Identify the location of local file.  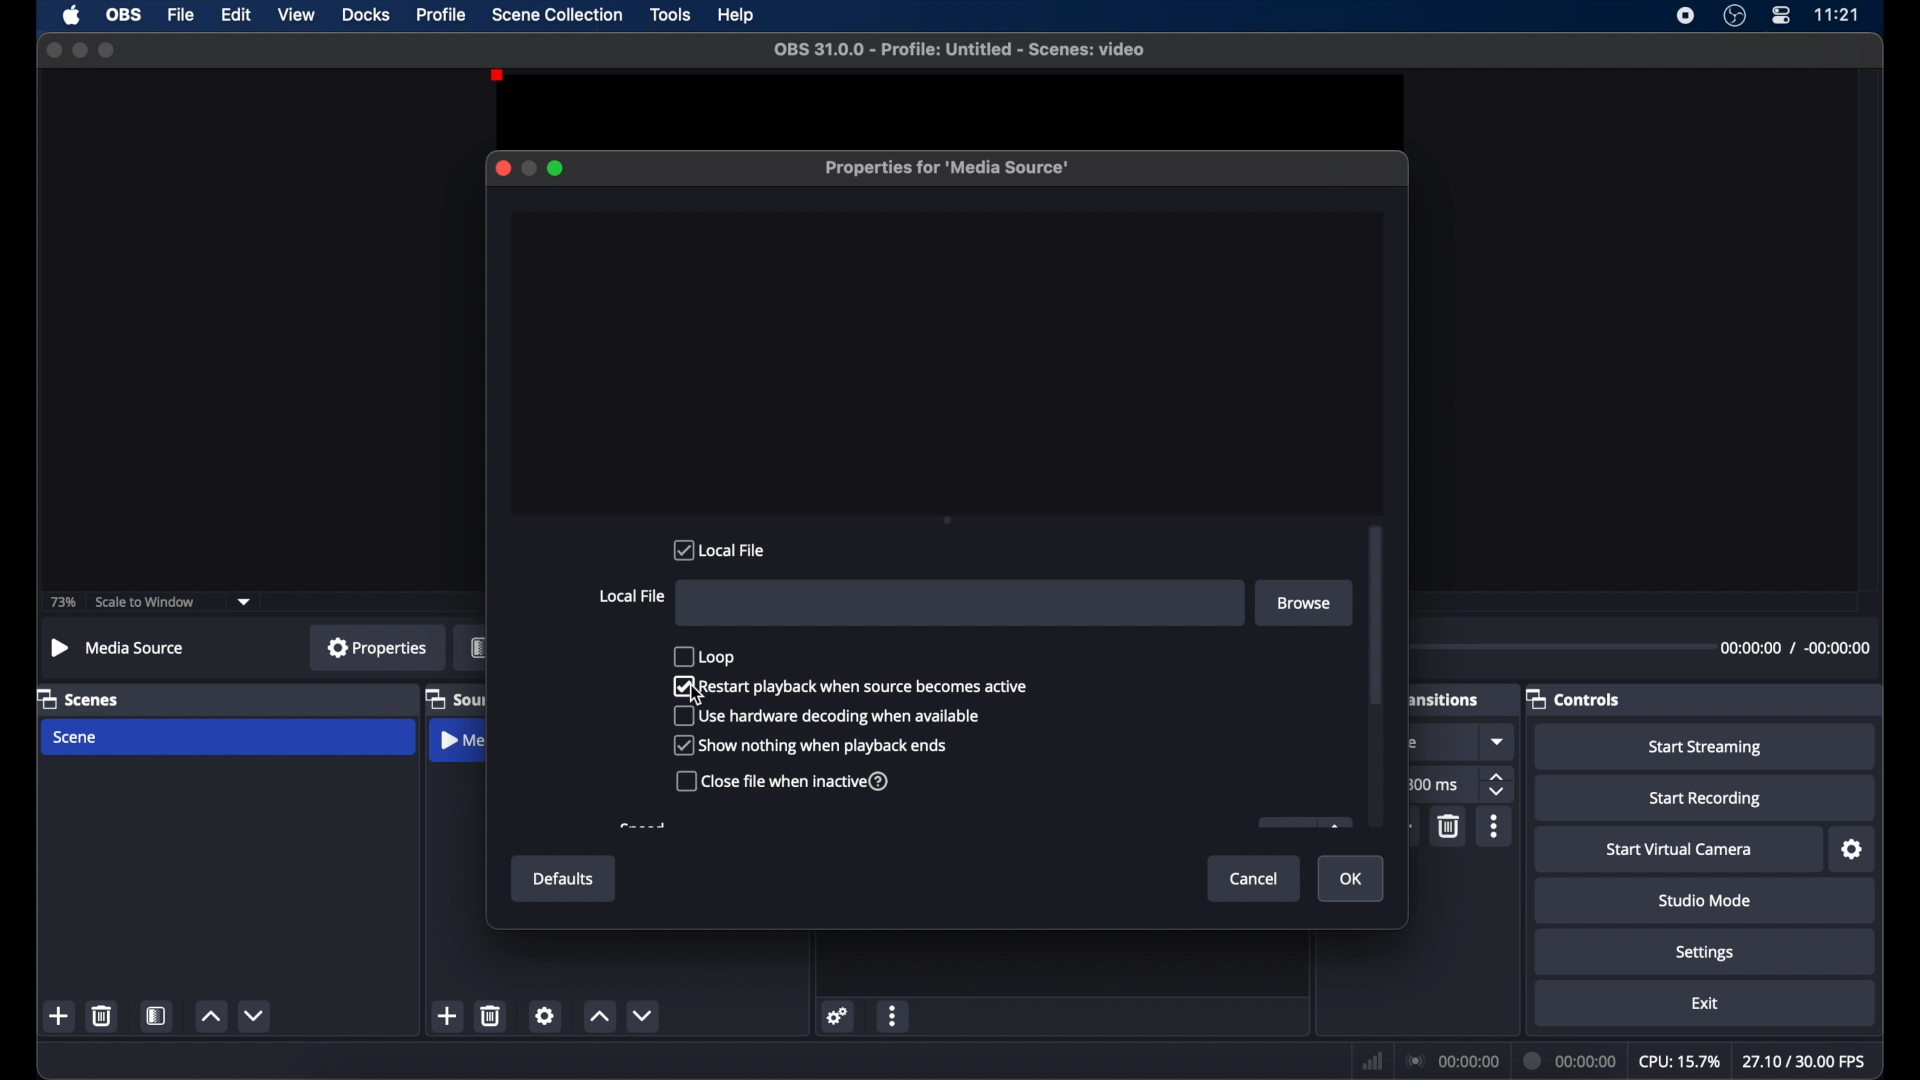
(631, 596).